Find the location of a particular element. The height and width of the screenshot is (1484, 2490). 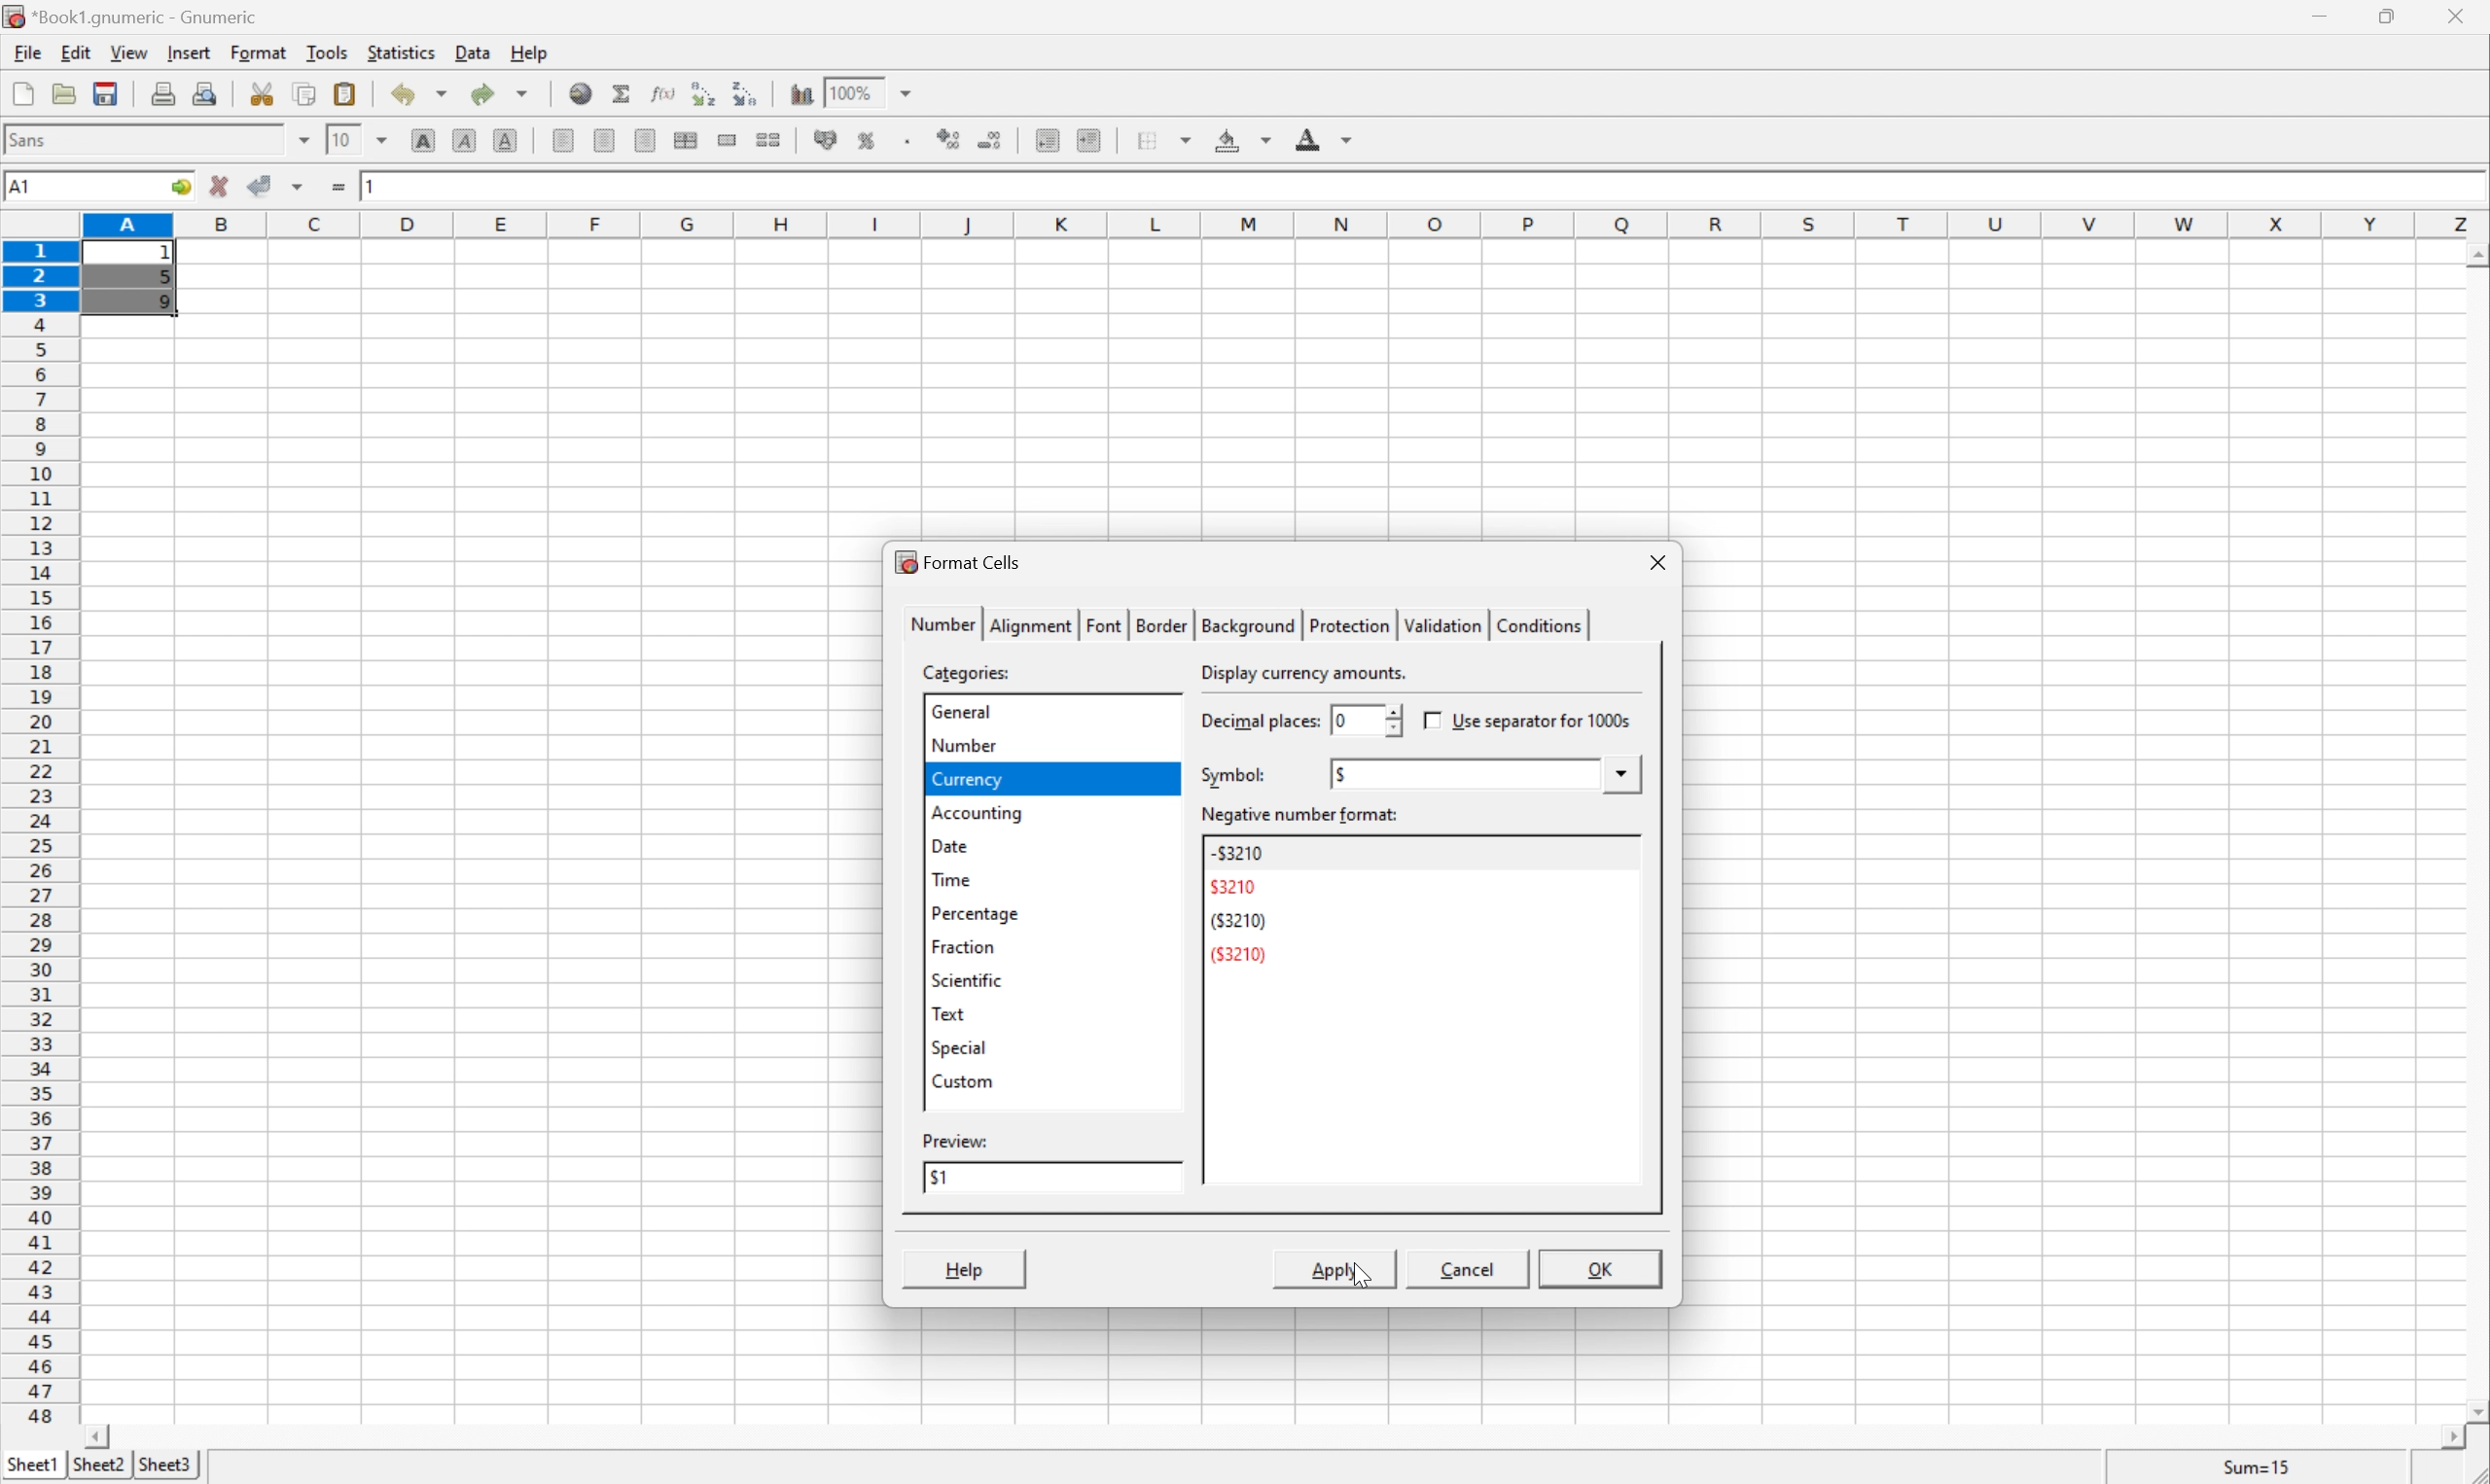

help is located at coordinates (531, 52).